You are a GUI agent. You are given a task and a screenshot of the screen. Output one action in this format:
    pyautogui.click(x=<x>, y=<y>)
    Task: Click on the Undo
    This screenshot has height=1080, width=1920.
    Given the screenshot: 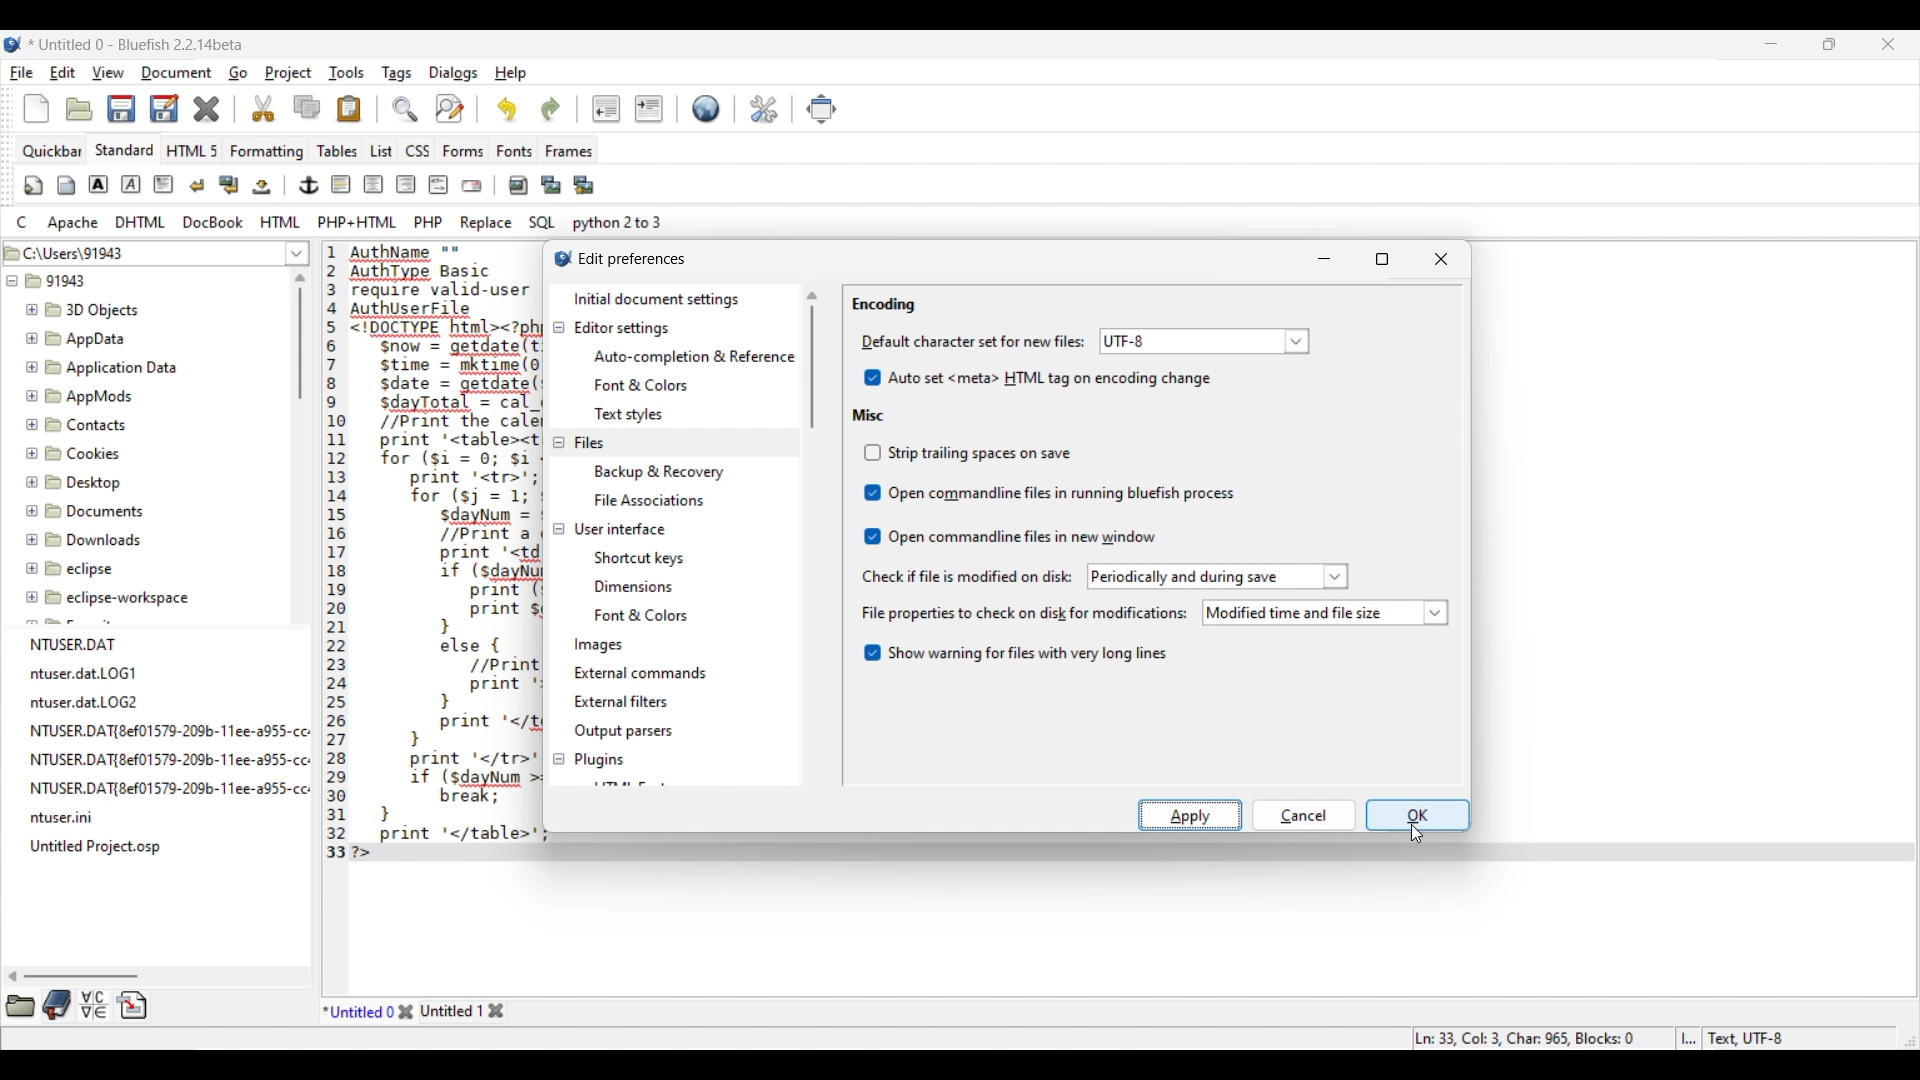 What is the action you would take?
    pyautogui.click(x=507, y=109)
    